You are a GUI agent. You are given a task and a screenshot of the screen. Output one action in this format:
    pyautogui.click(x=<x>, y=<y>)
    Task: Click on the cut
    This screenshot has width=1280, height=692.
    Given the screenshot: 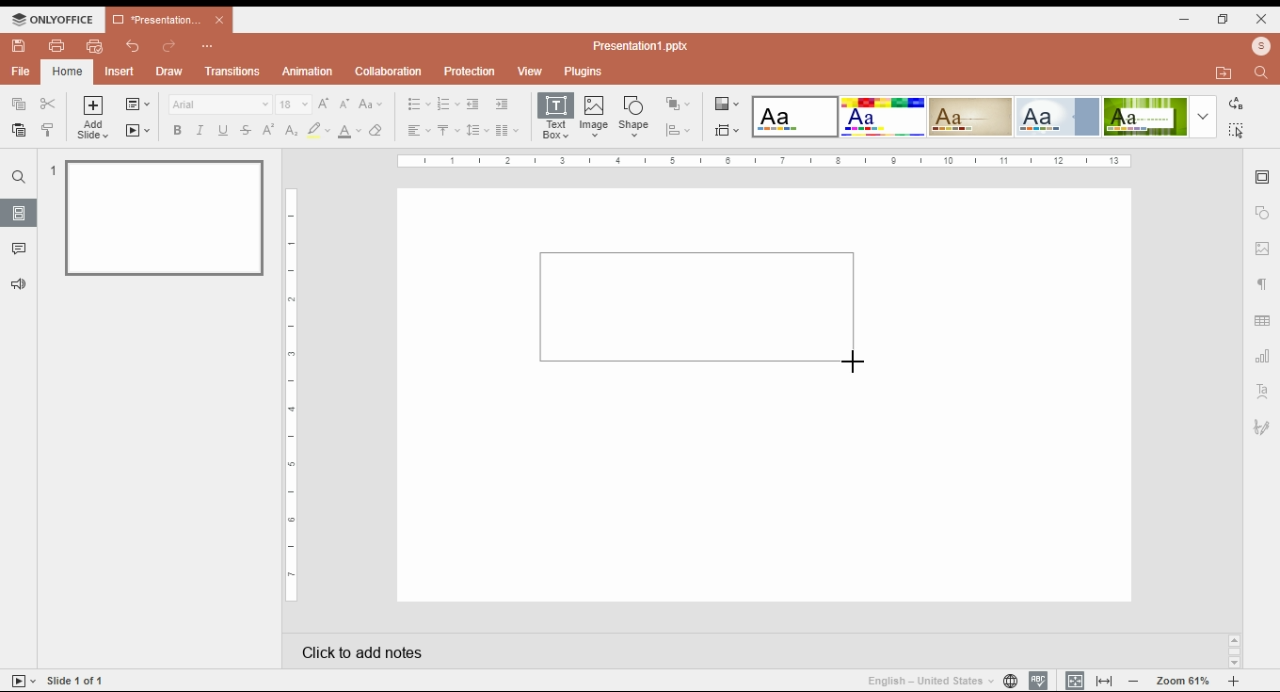 What is the action you would take?
    pyautogui.click(x=48, y=103)
    